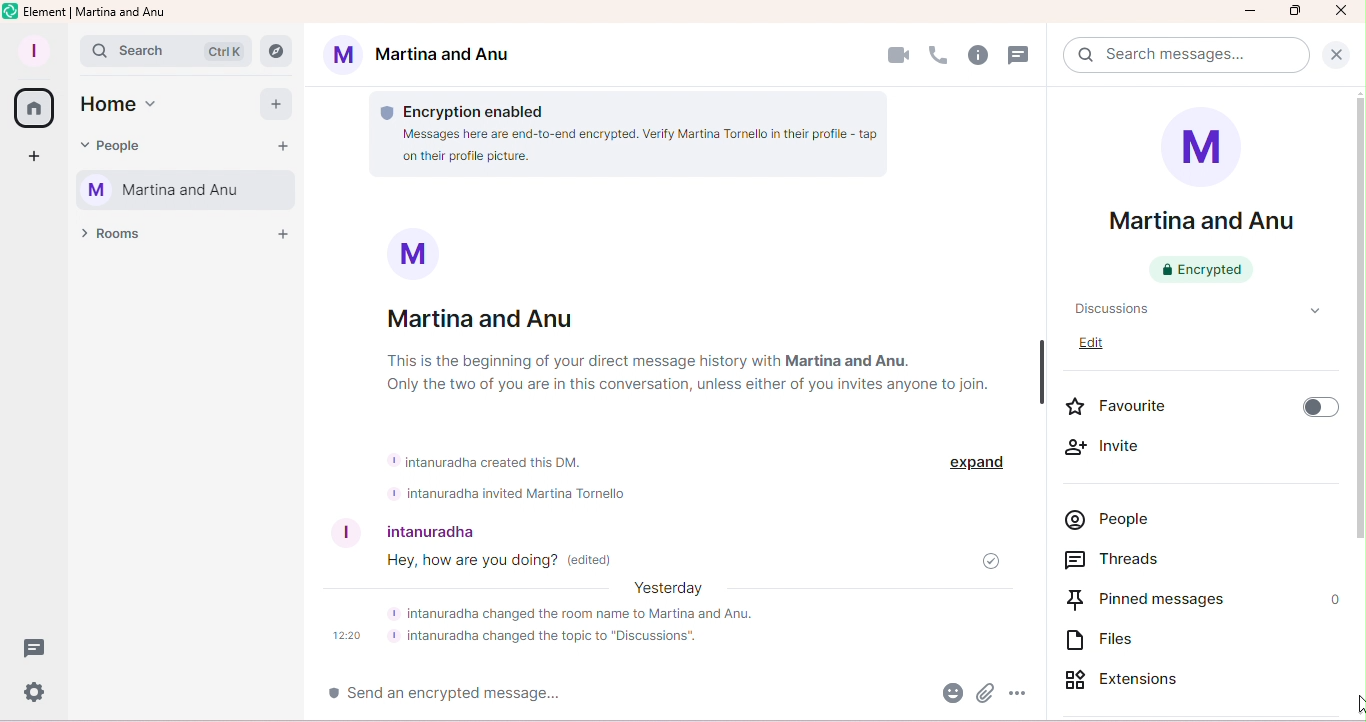 The height and width of the screenshot is (722, 1366). Describe the element at coordinates (978, 56) in the screenshot. I see `Info` at that location.